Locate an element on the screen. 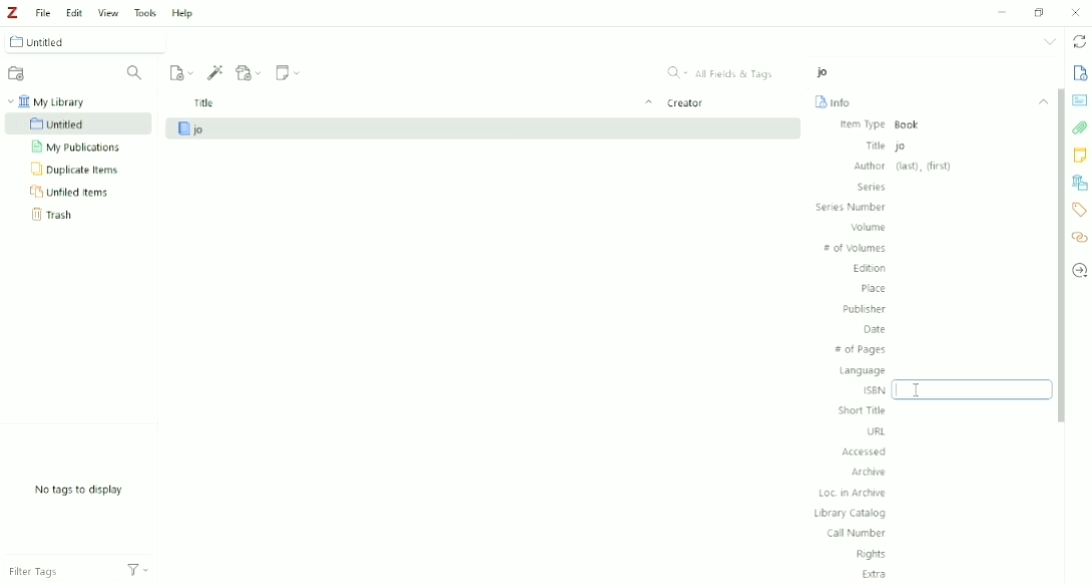 This screenshot has height=584, width=1092. # of Volumes is located at coordinates (856, 248).